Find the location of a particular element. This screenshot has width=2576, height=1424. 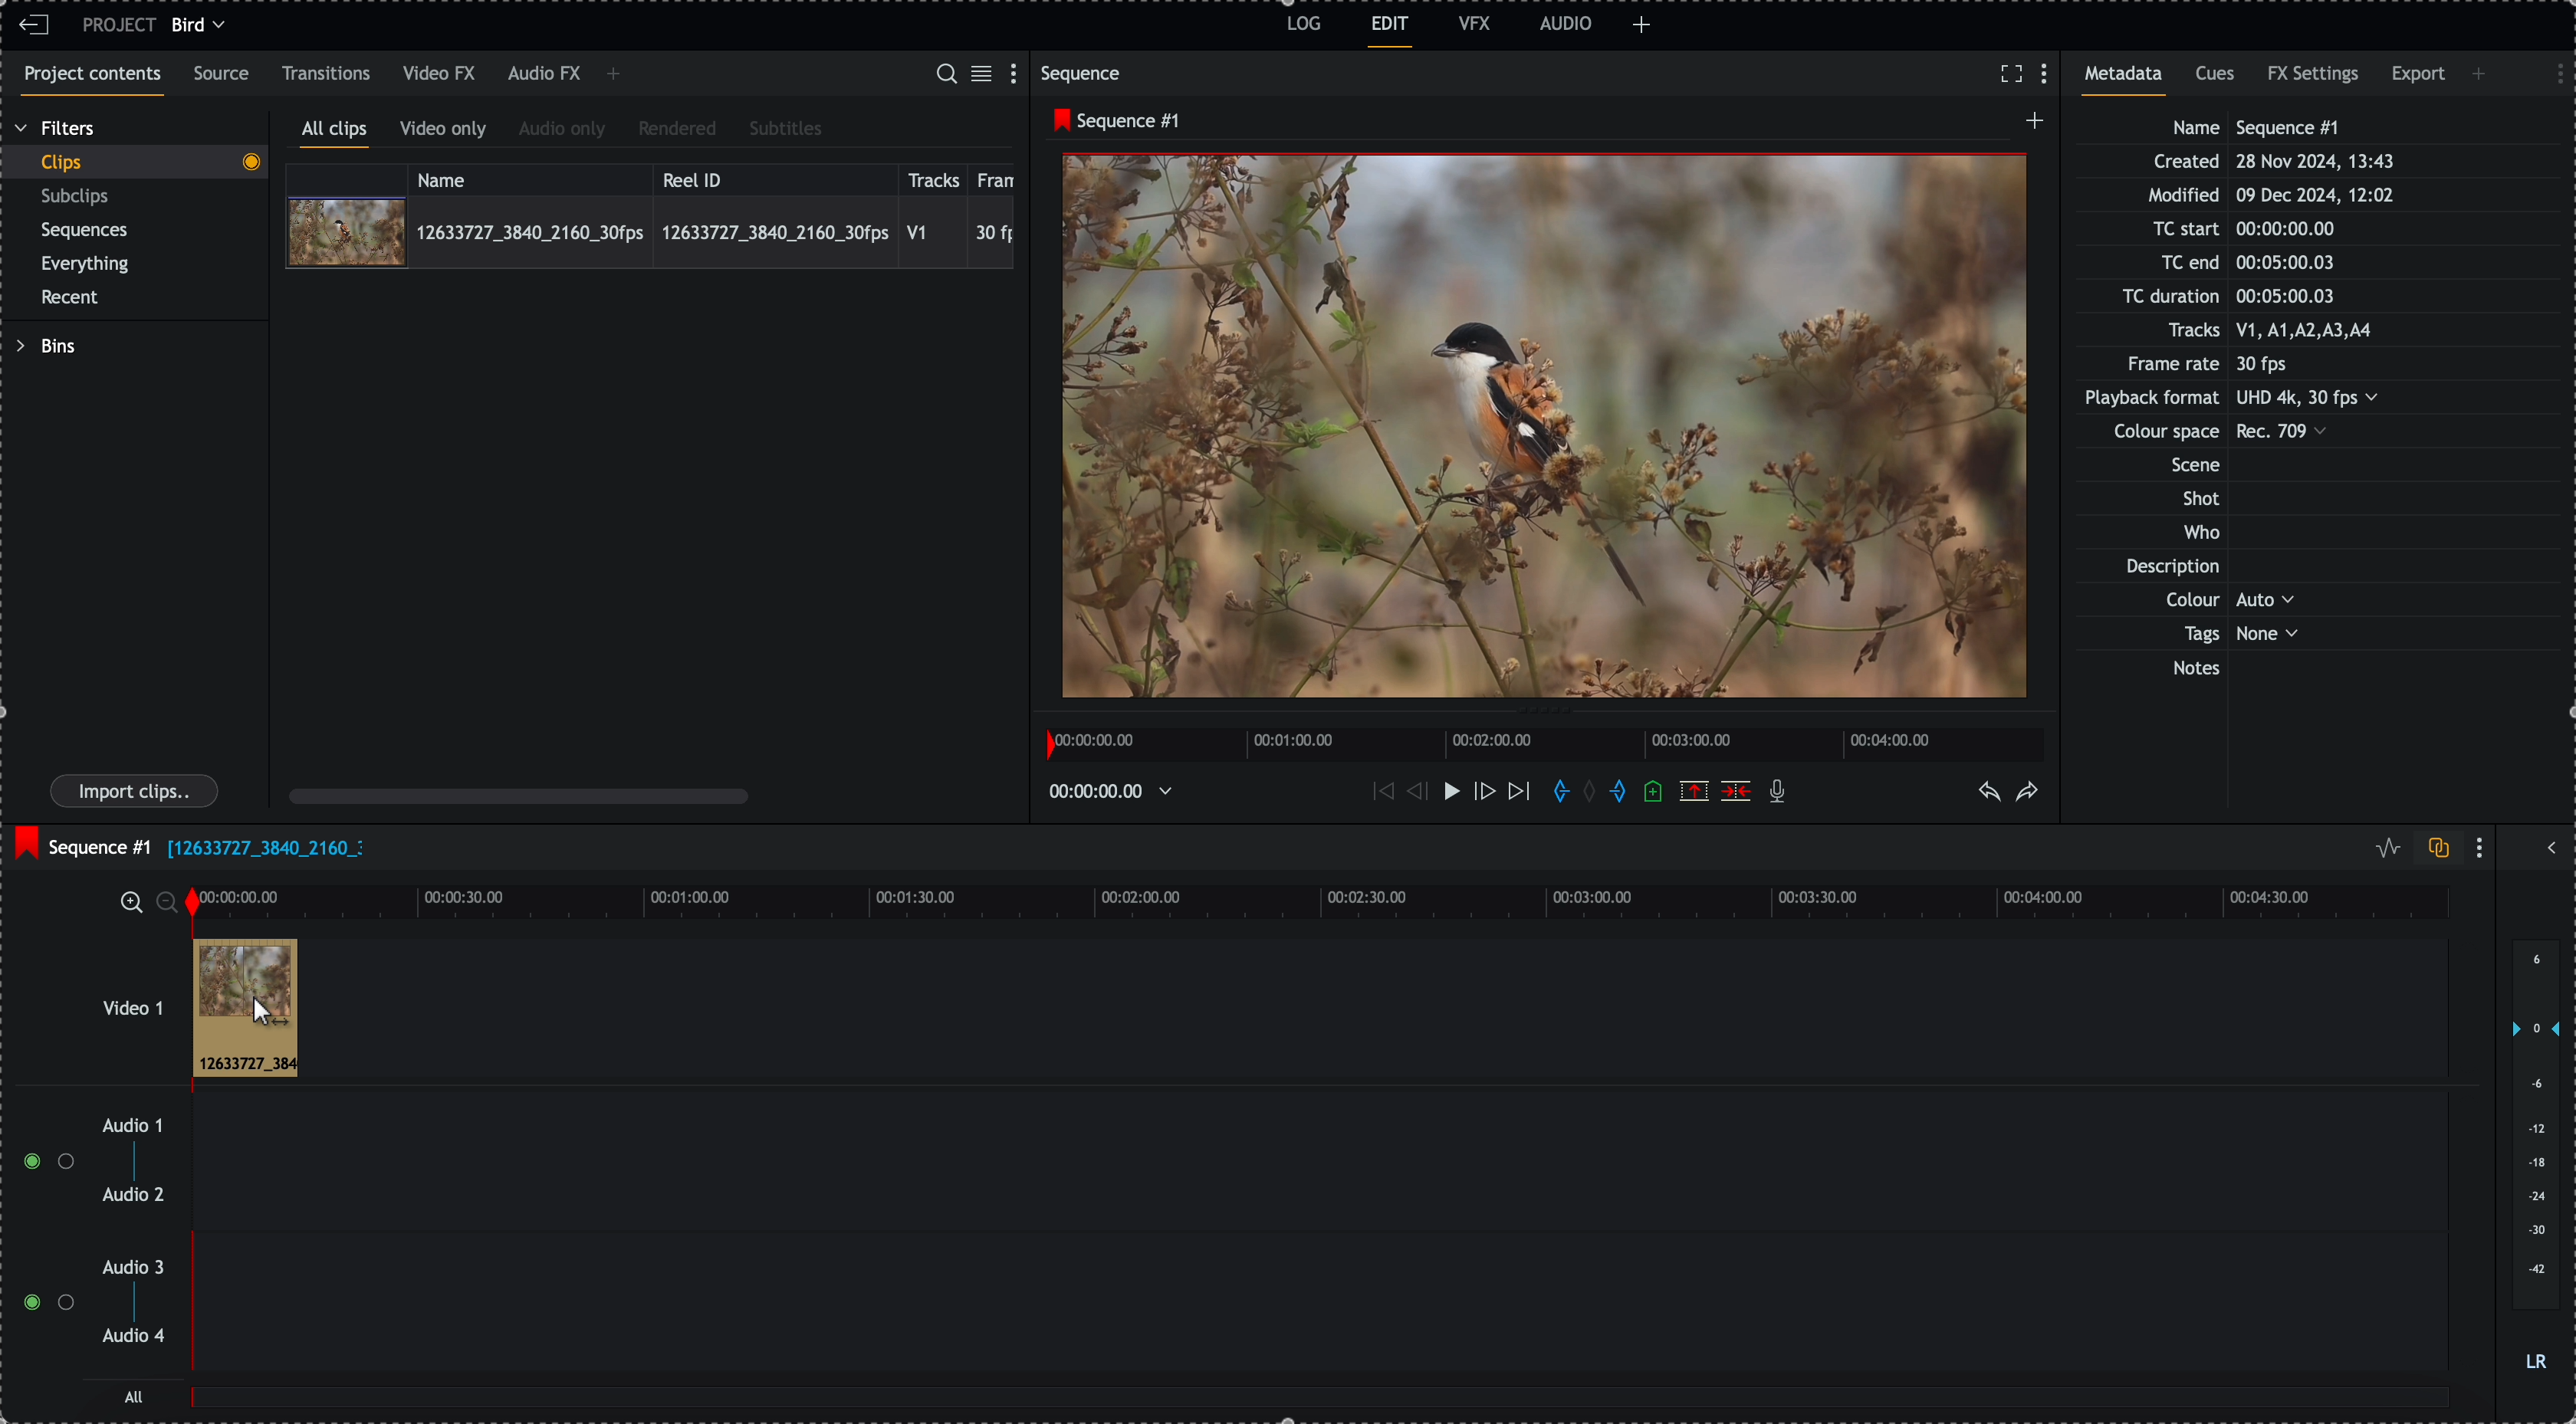

play is located at coordinates (1445, 792).